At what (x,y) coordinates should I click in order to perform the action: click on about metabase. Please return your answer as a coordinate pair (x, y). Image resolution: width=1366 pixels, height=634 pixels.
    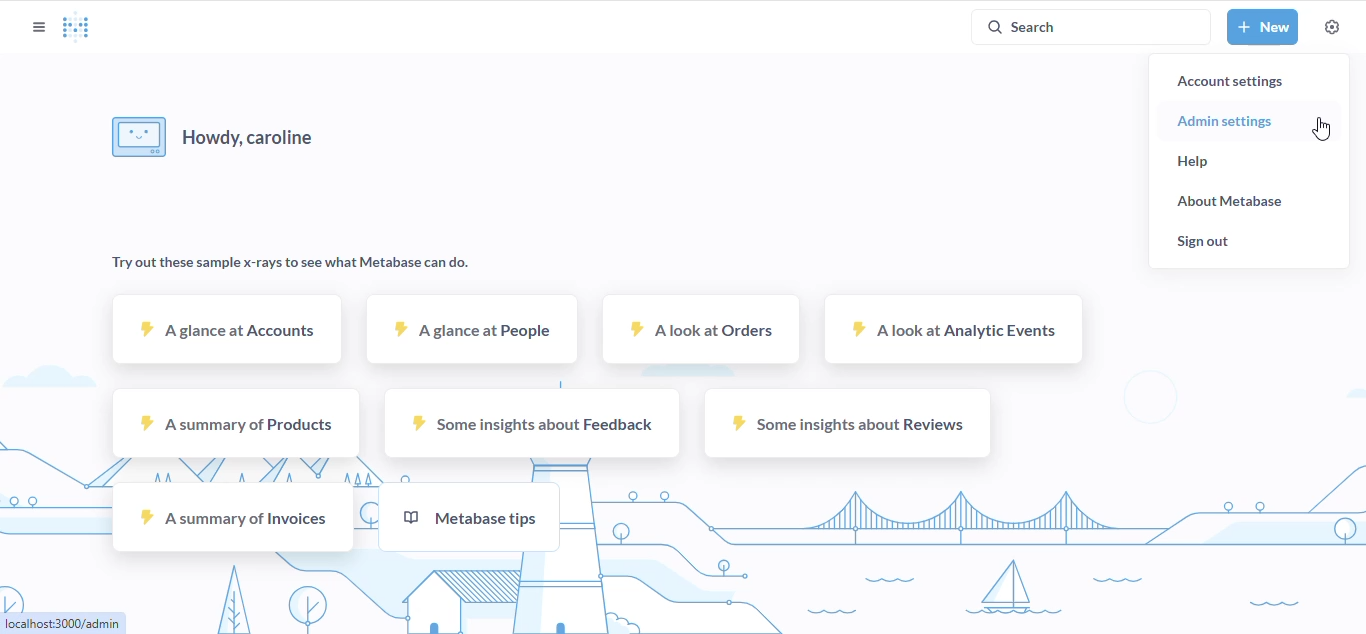
    Looking at the image, I should click on (1230, 203).